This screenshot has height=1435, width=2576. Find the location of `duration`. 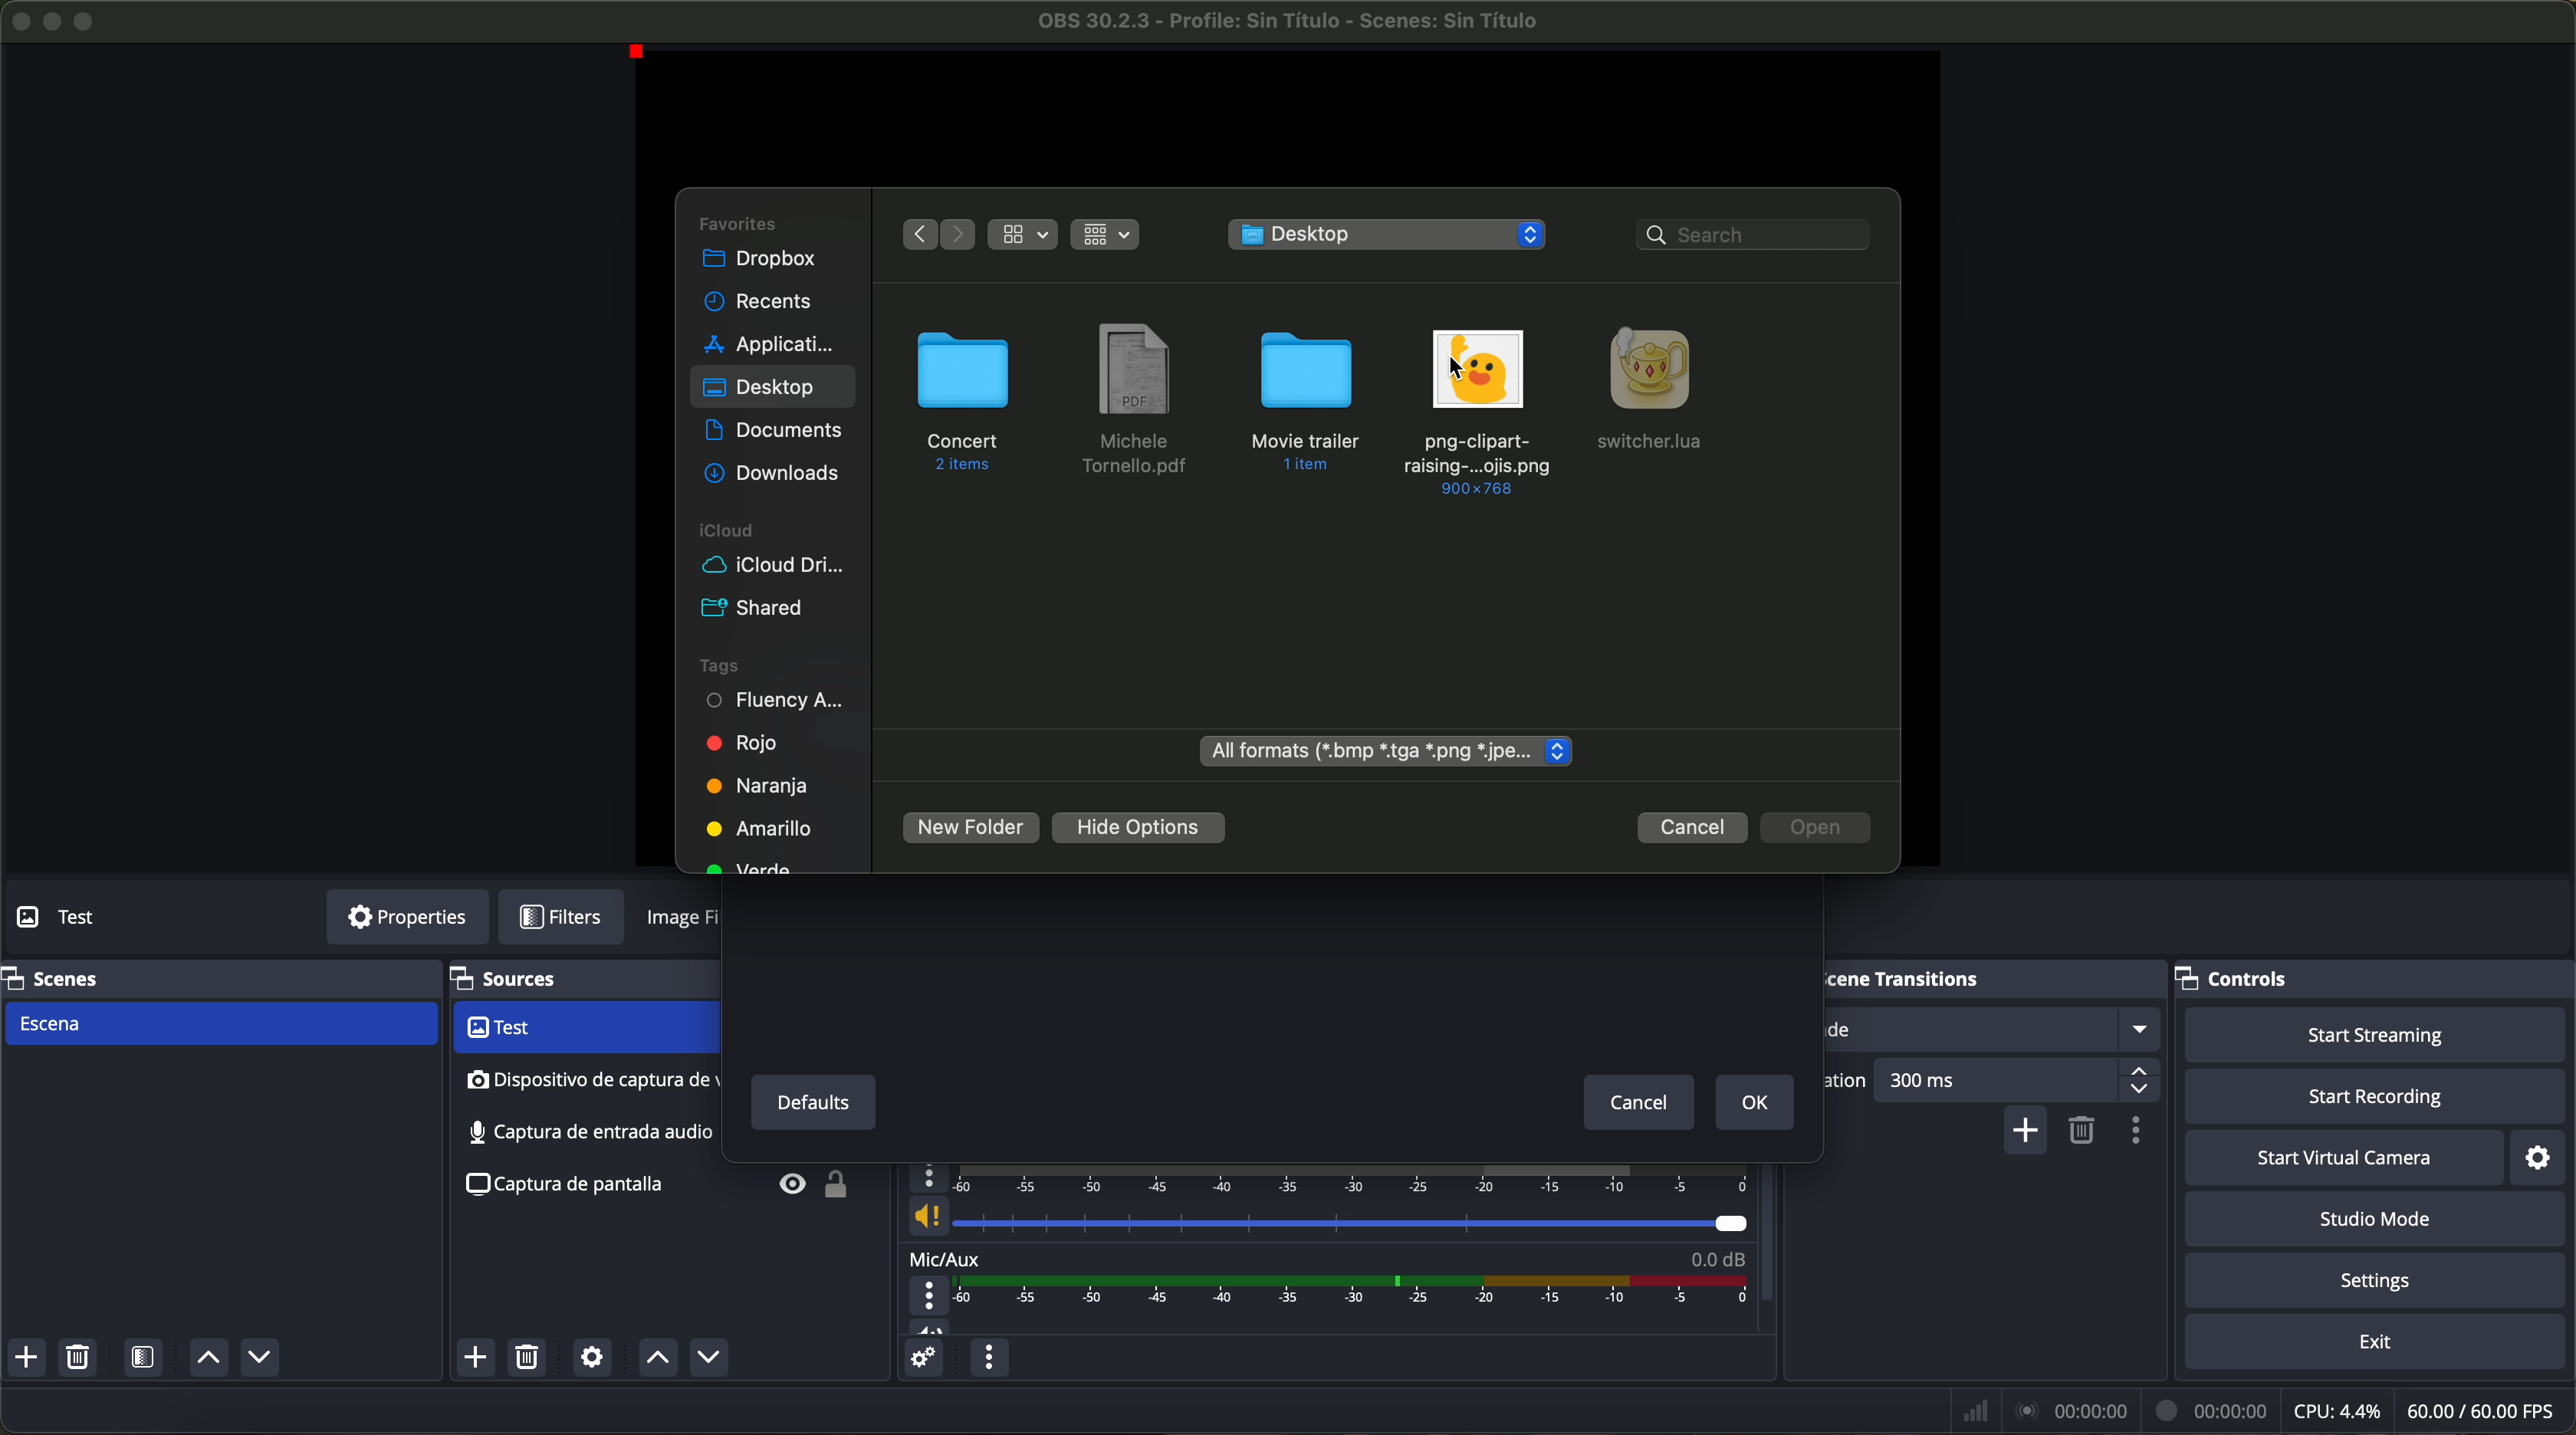

duration is located at coordinates (1850, 1083).